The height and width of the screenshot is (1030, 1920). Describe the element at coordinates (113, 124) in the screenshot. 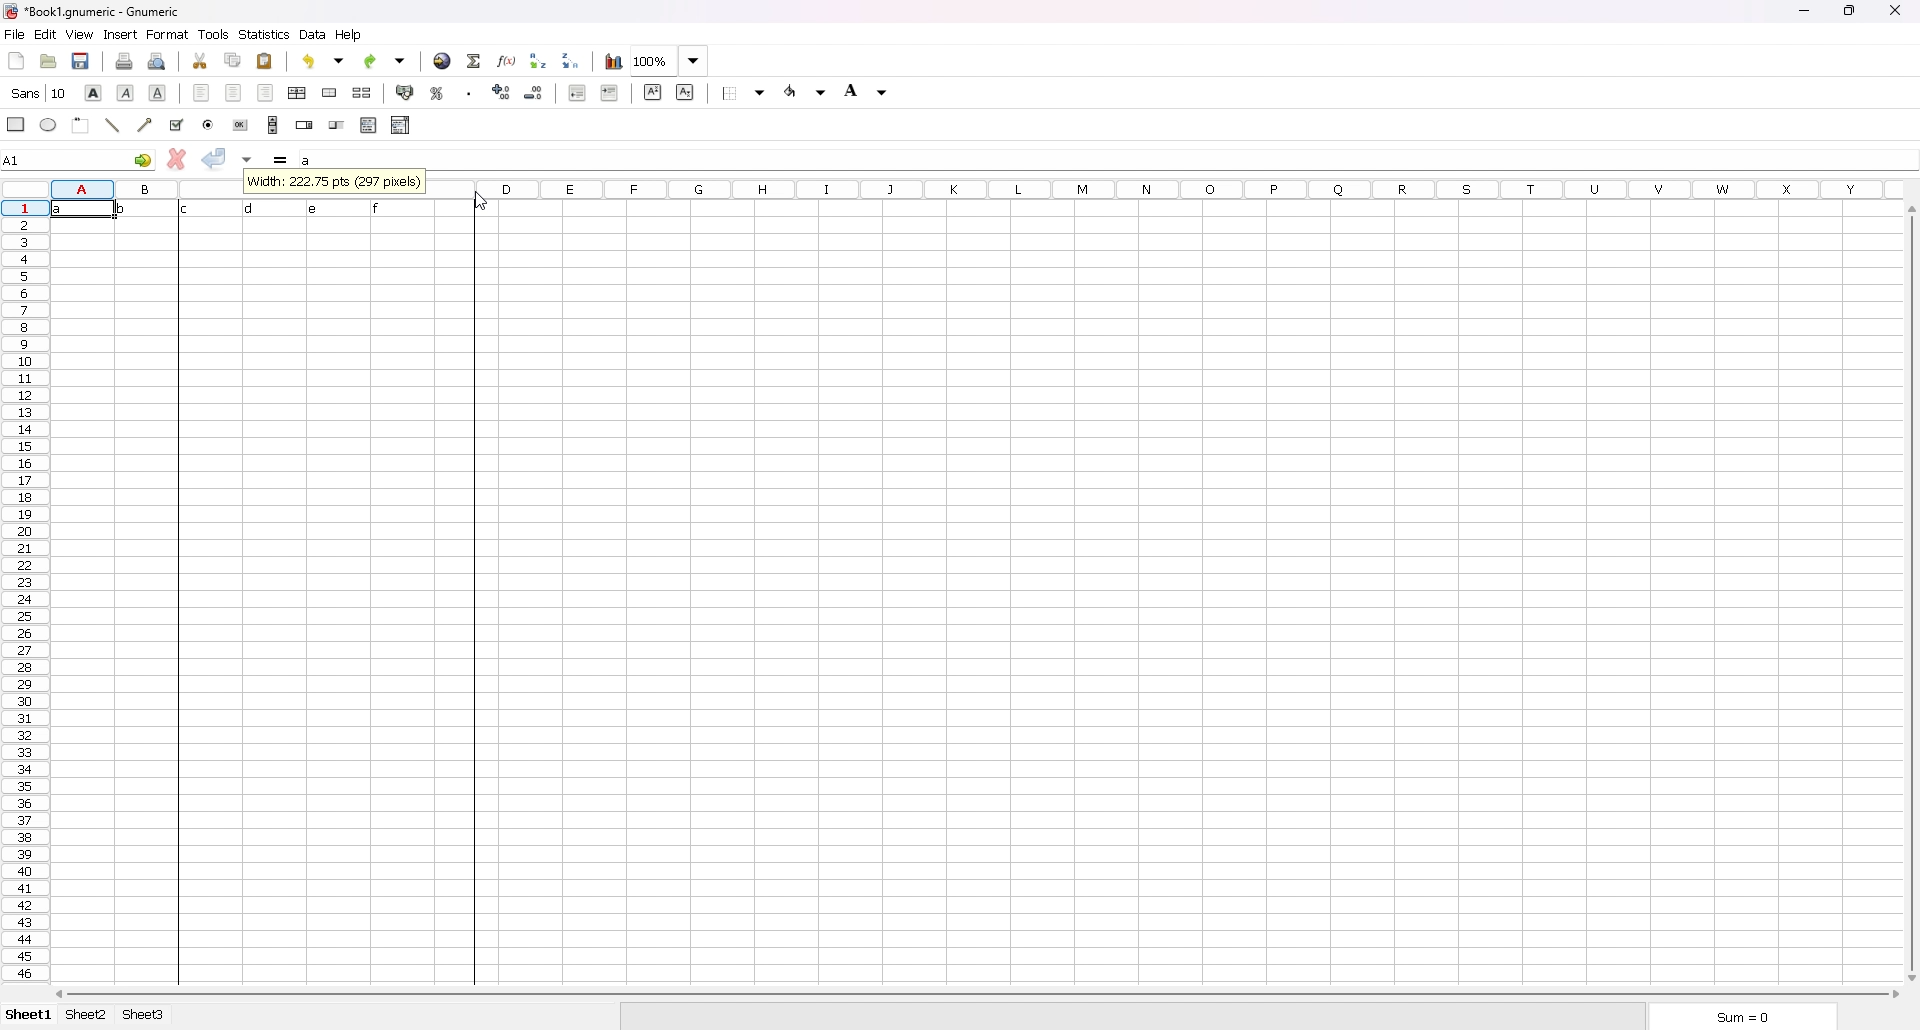

I see `line` at that location.